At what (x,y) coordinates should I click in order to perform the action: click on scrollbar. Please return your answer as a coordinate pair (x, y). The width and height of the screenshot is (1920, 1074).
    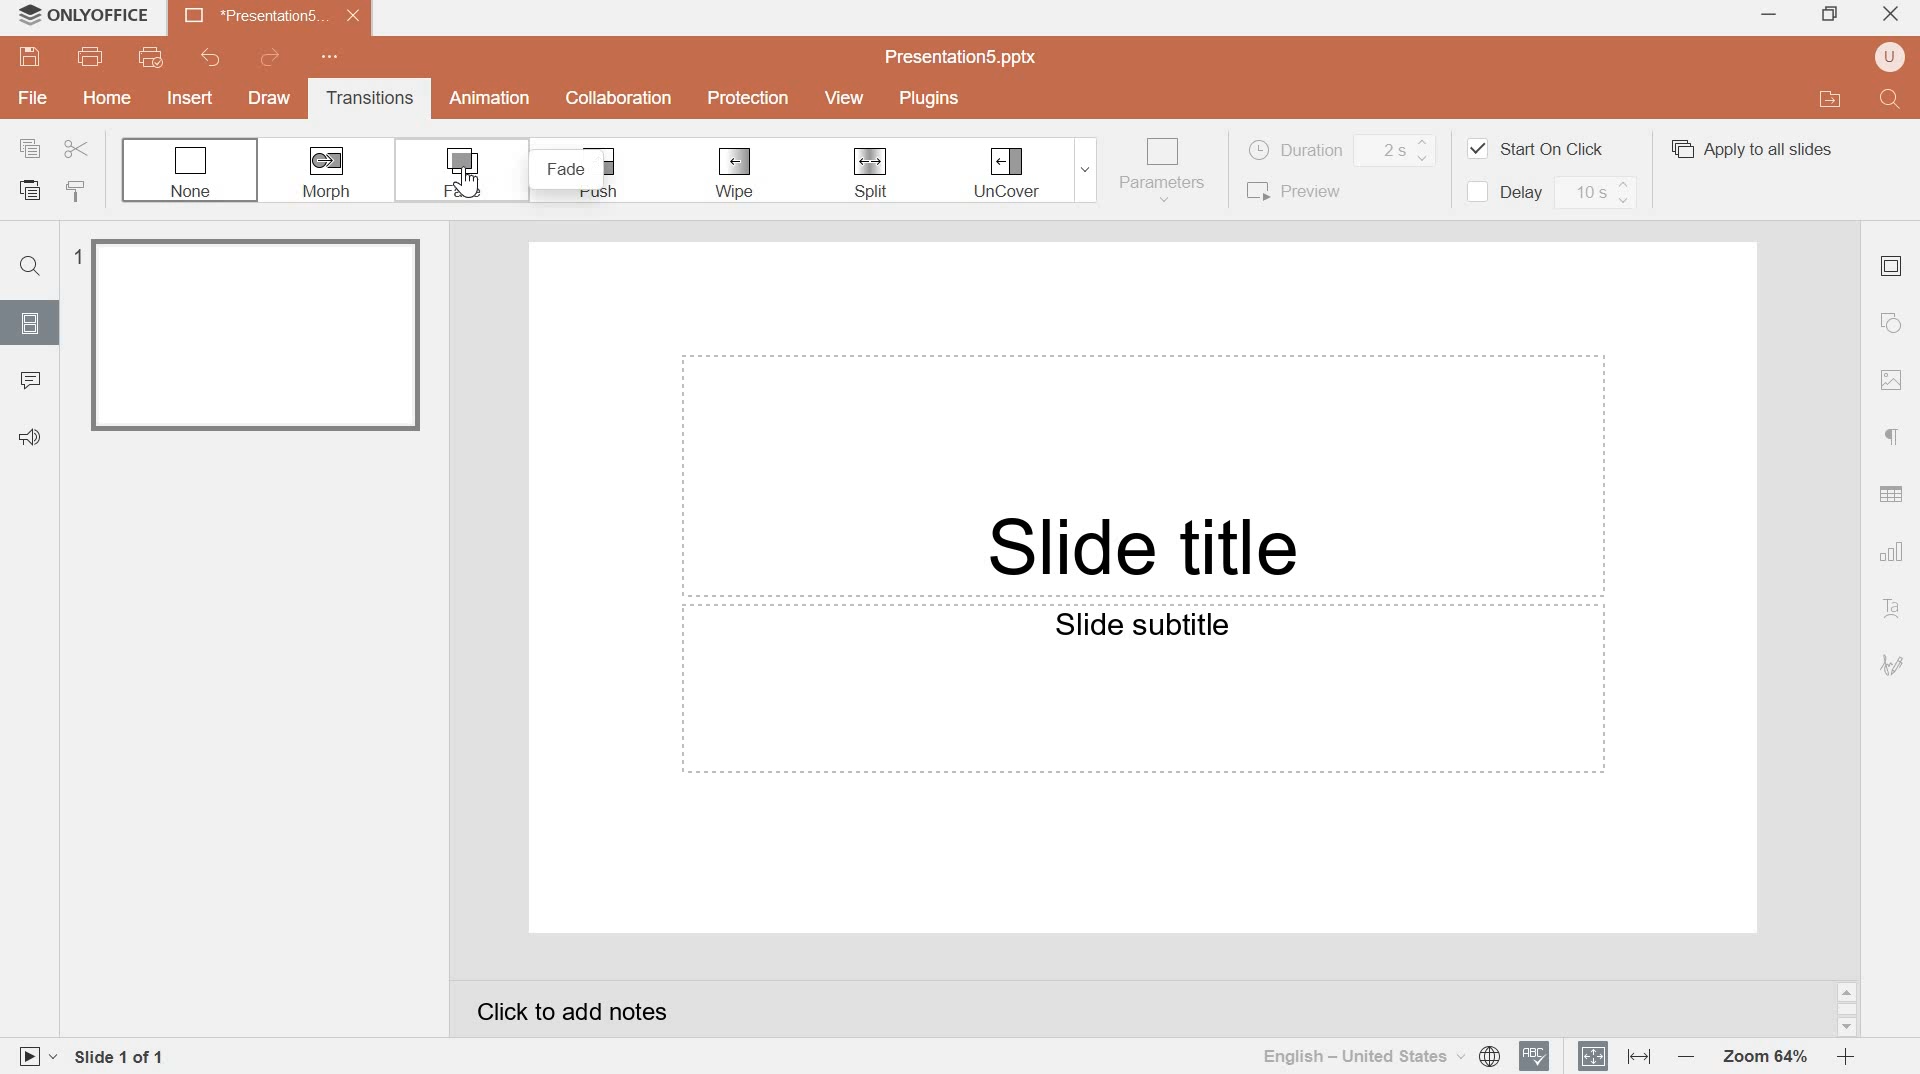
    Looking at the image, I should click on (1848, 1009).